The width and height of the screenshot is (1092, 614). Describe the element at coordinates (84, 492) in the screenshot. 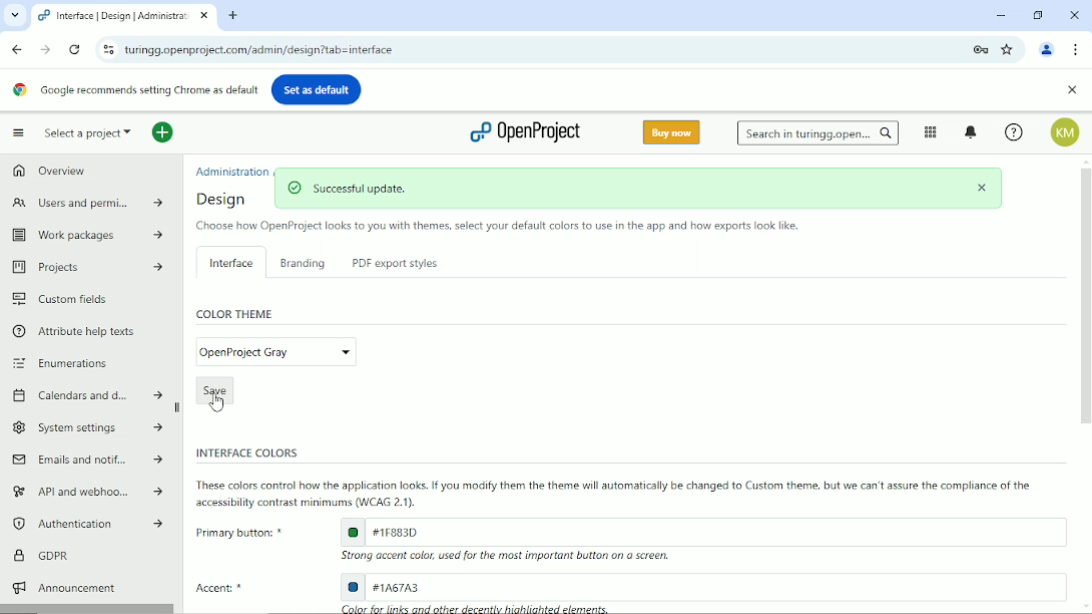

I see `API and webhooks` at that location.